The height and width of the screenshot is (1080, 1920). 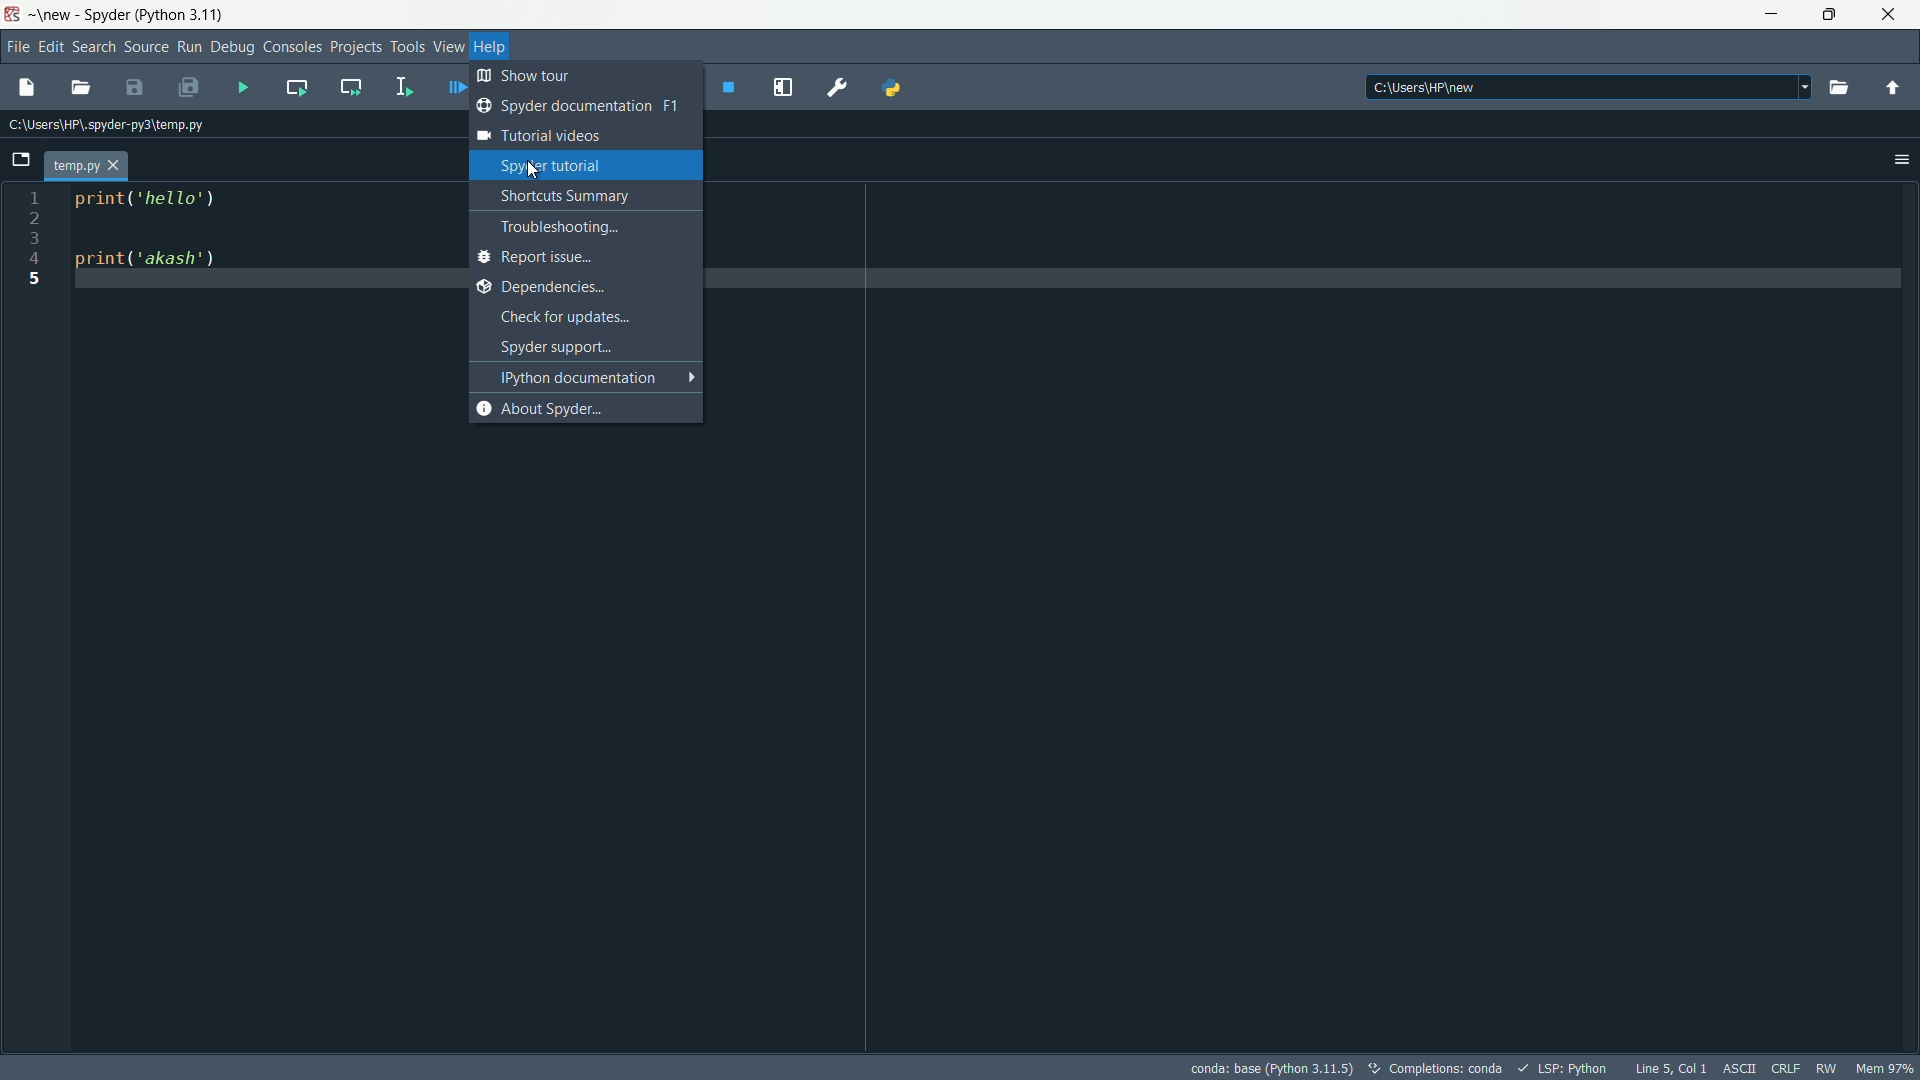 I want to click on app icon, so click(x=16, y=15).